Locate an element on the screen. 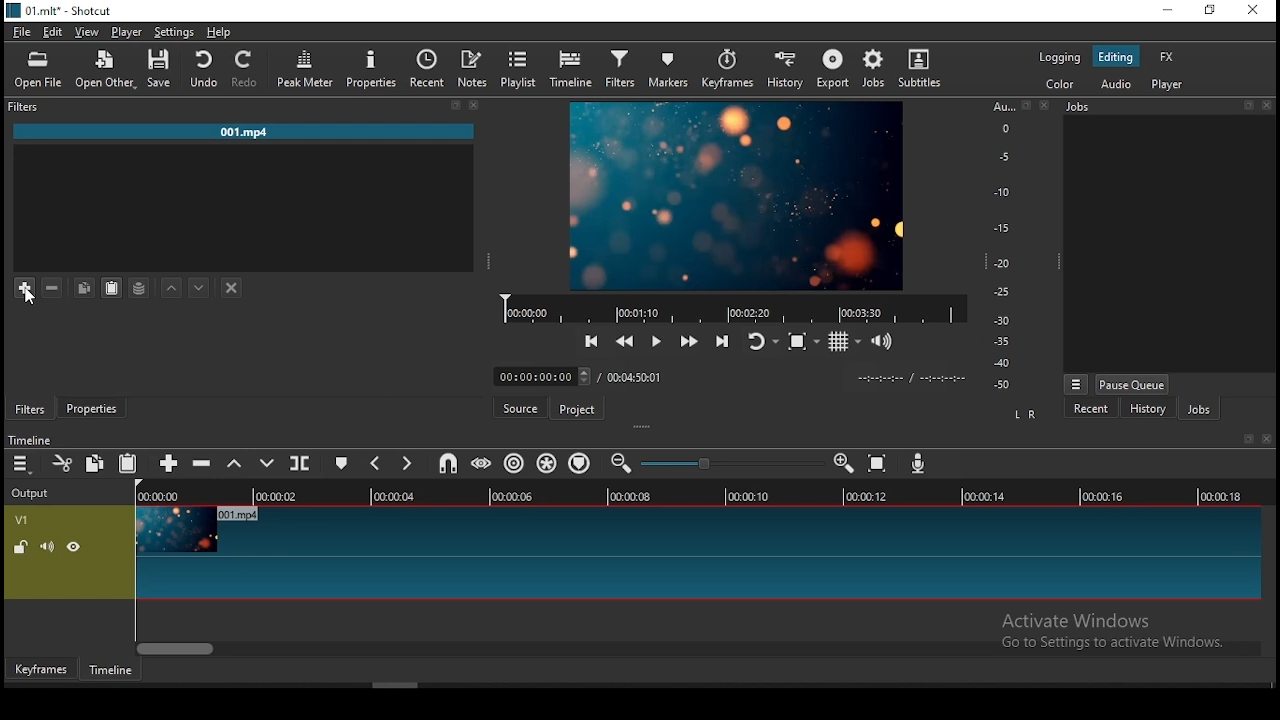 This screenshot has height=720, width=1280. duration is located at coordinates (573, 376).